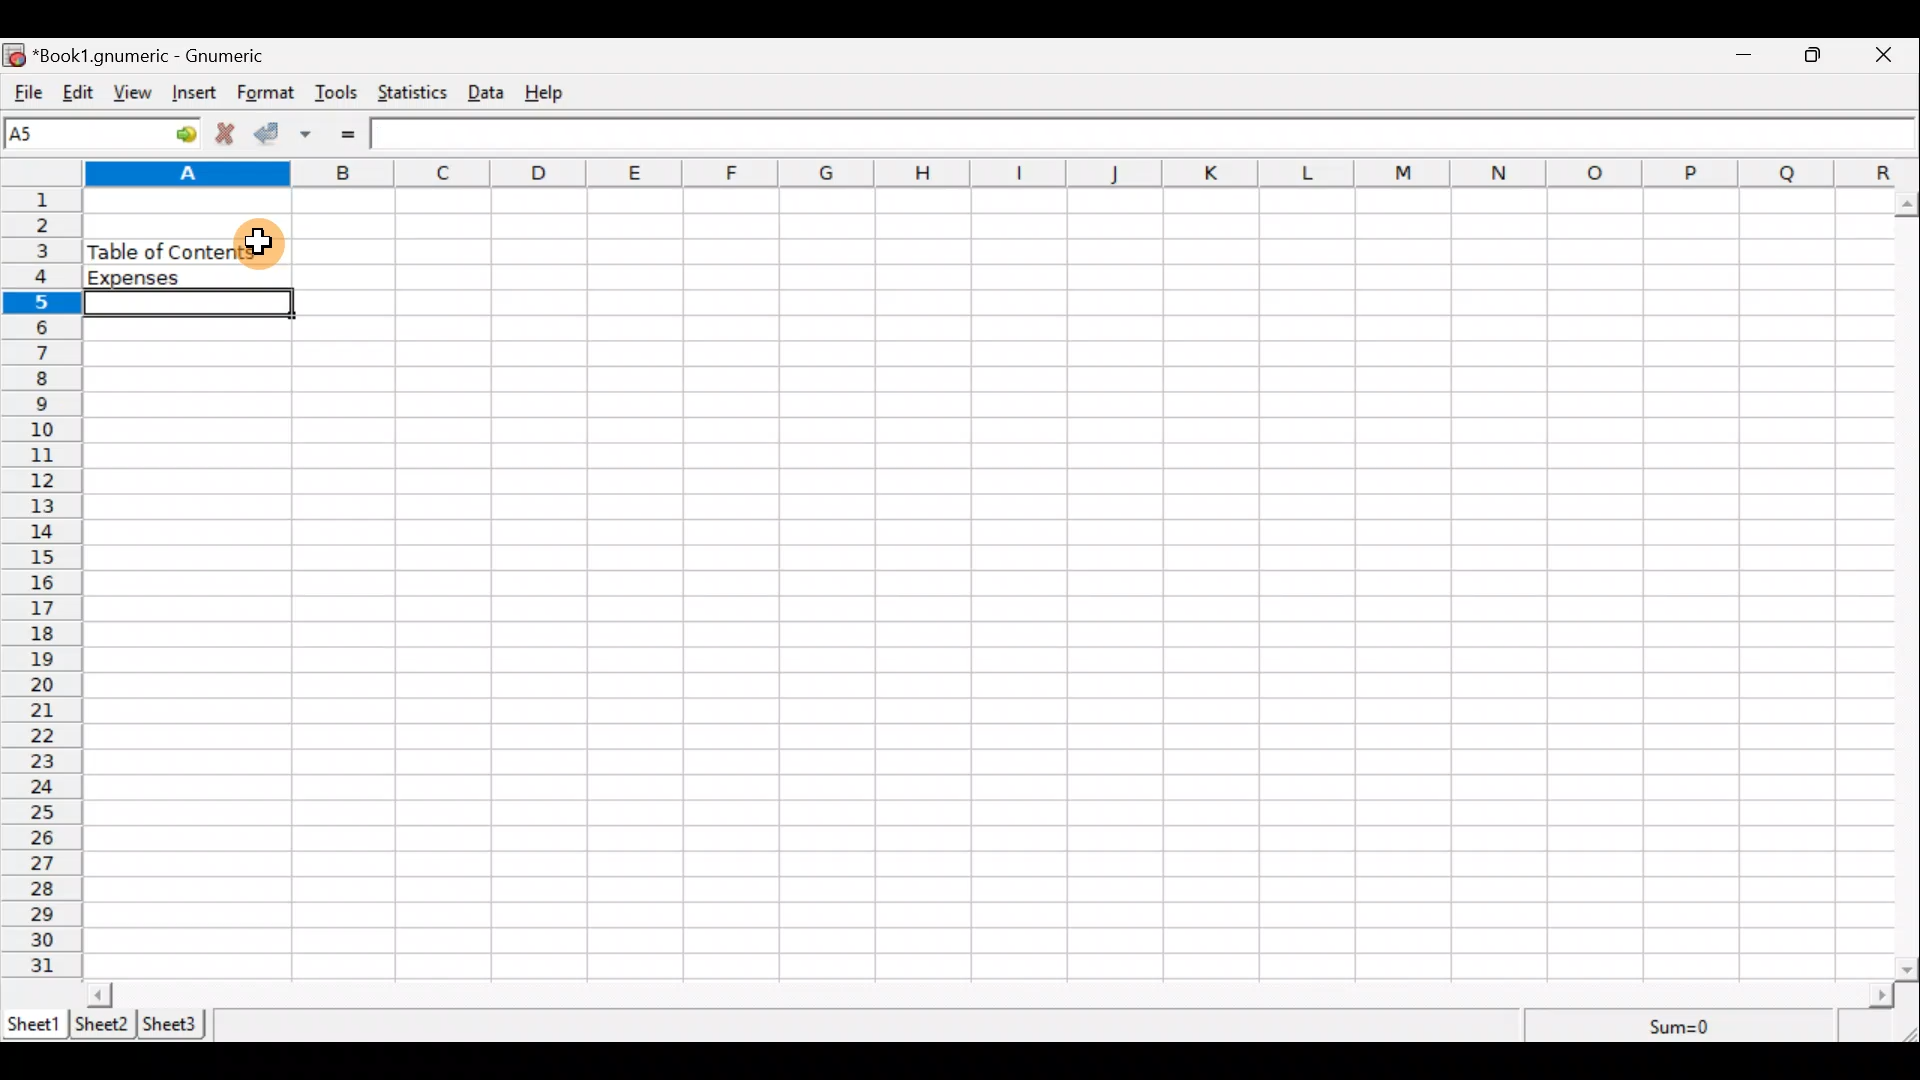  What do you see at coordinates (34, 1022) in the screenshot?
I see `Sheet 1` at bounding box center [34, 1022].